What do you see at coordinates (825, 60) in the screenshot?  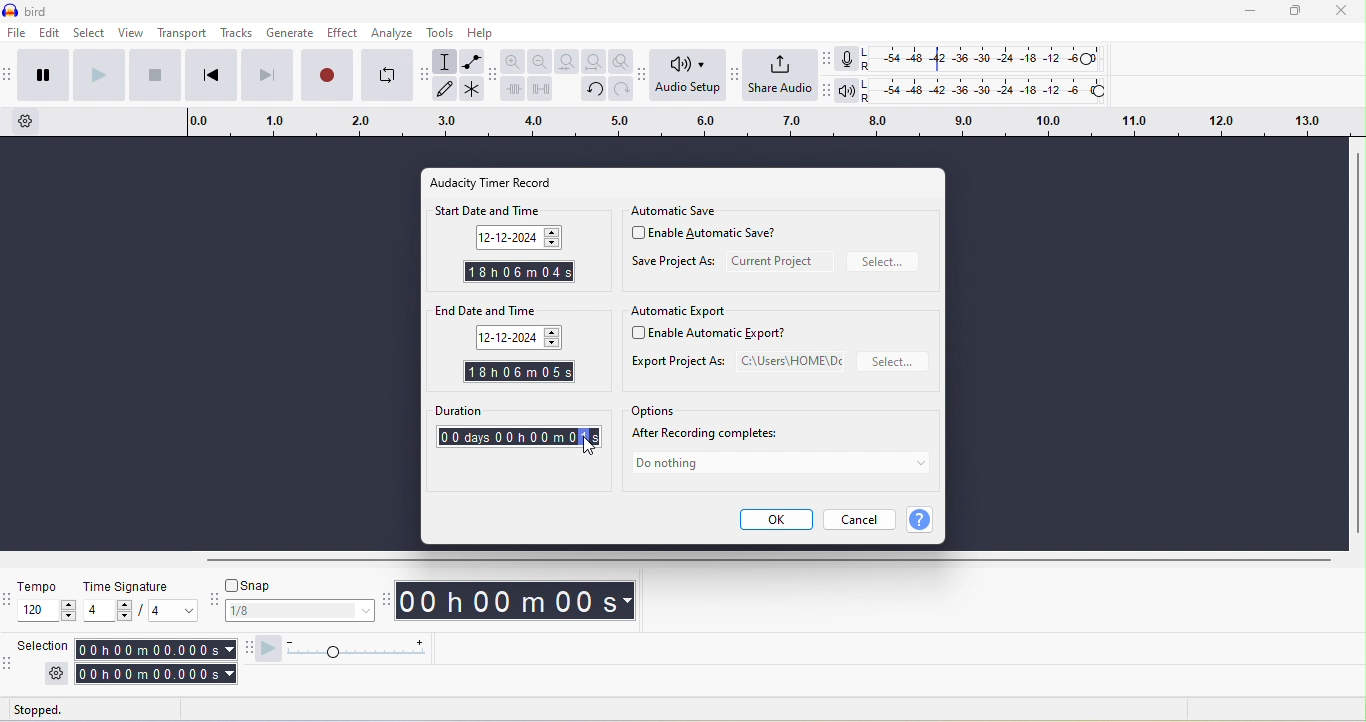 I see `audacity recording meter toolbar` at bounding box center [825, 60].